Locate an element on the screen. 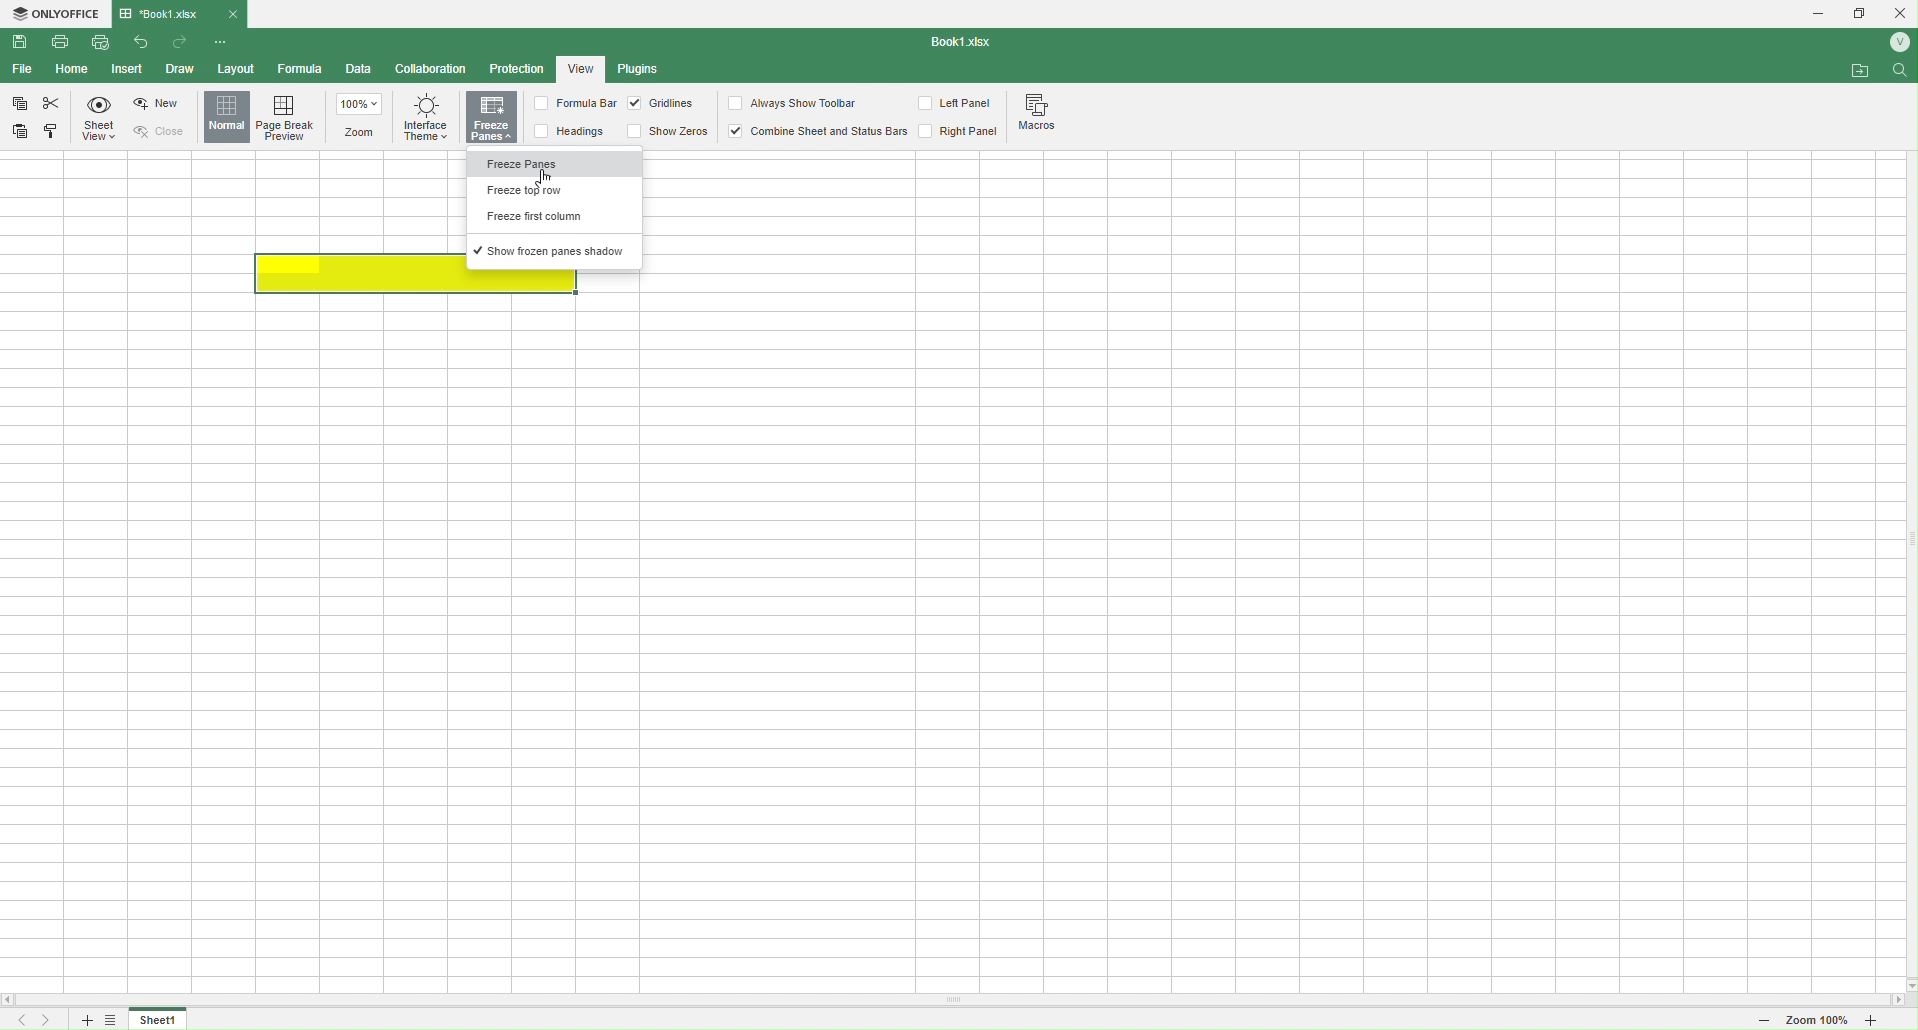 The width and height of the screenshot is (1918, 1030). Plugins is located at coordinates (643, 70).